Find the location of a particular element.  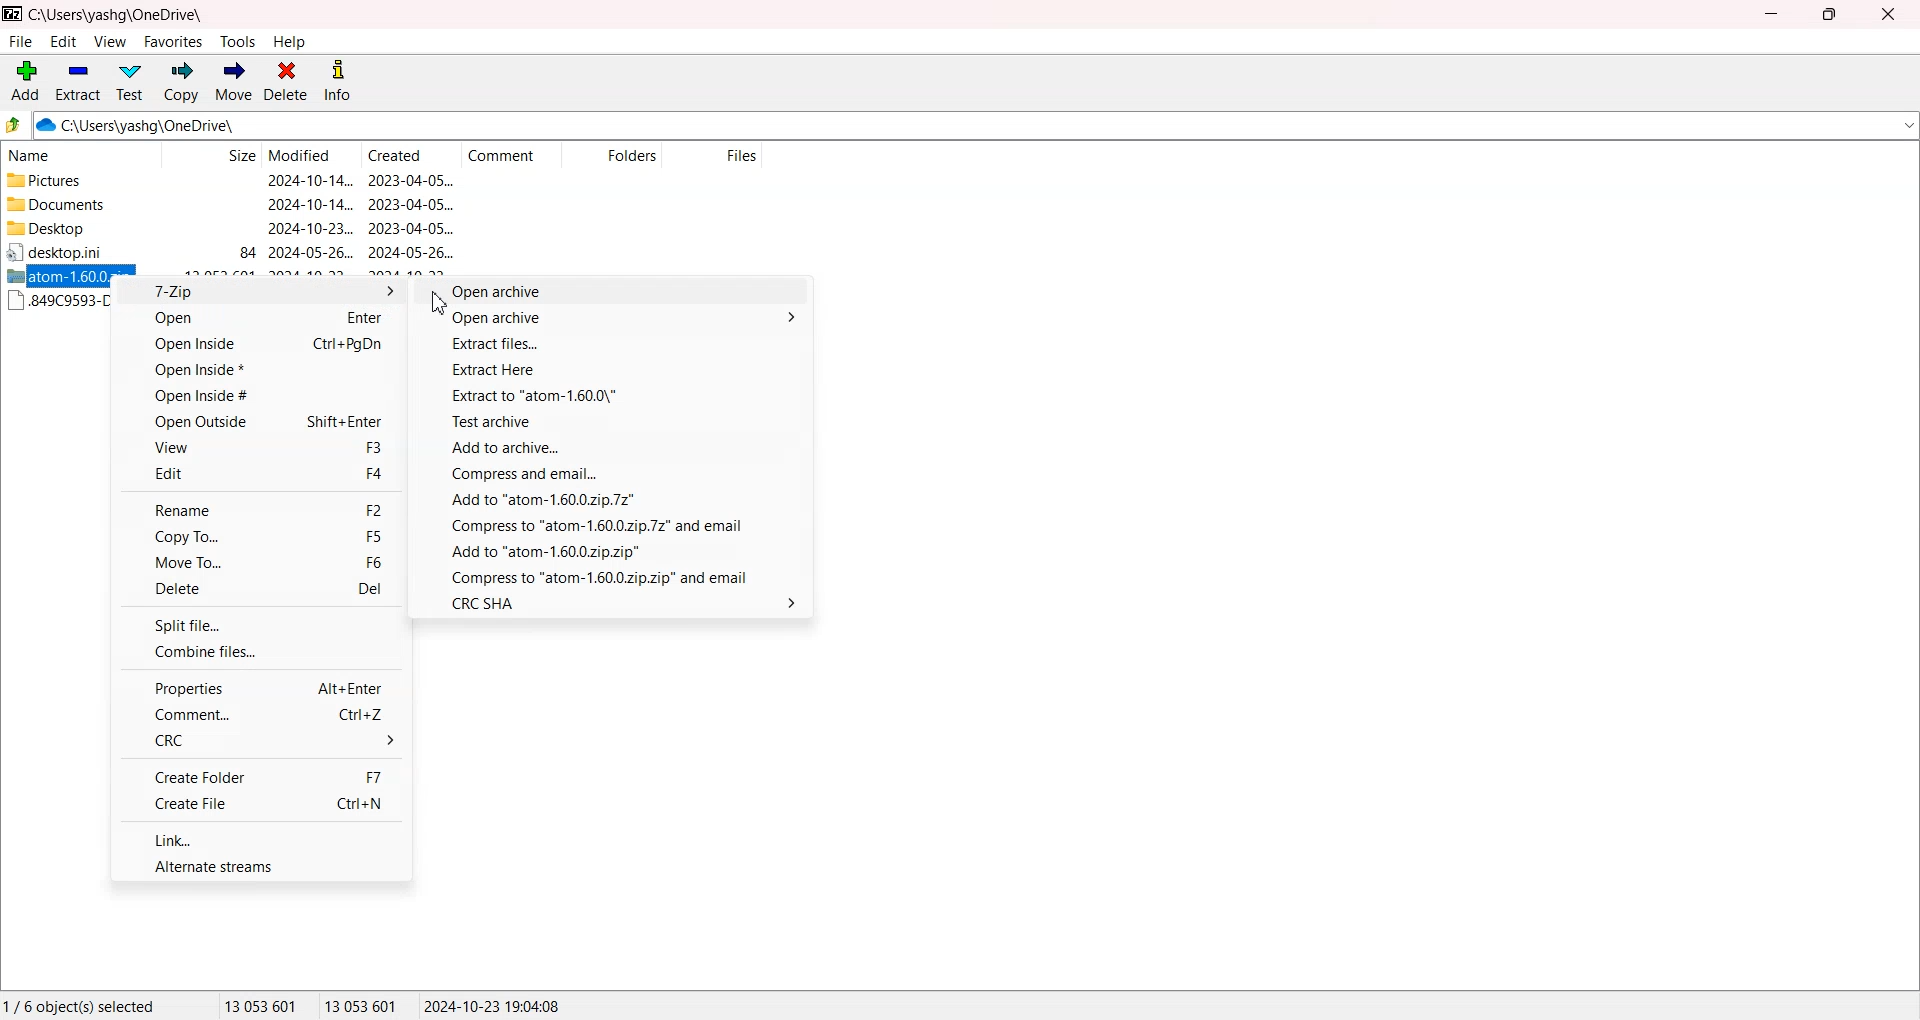

Created Date is located at coordinates (412, 156).